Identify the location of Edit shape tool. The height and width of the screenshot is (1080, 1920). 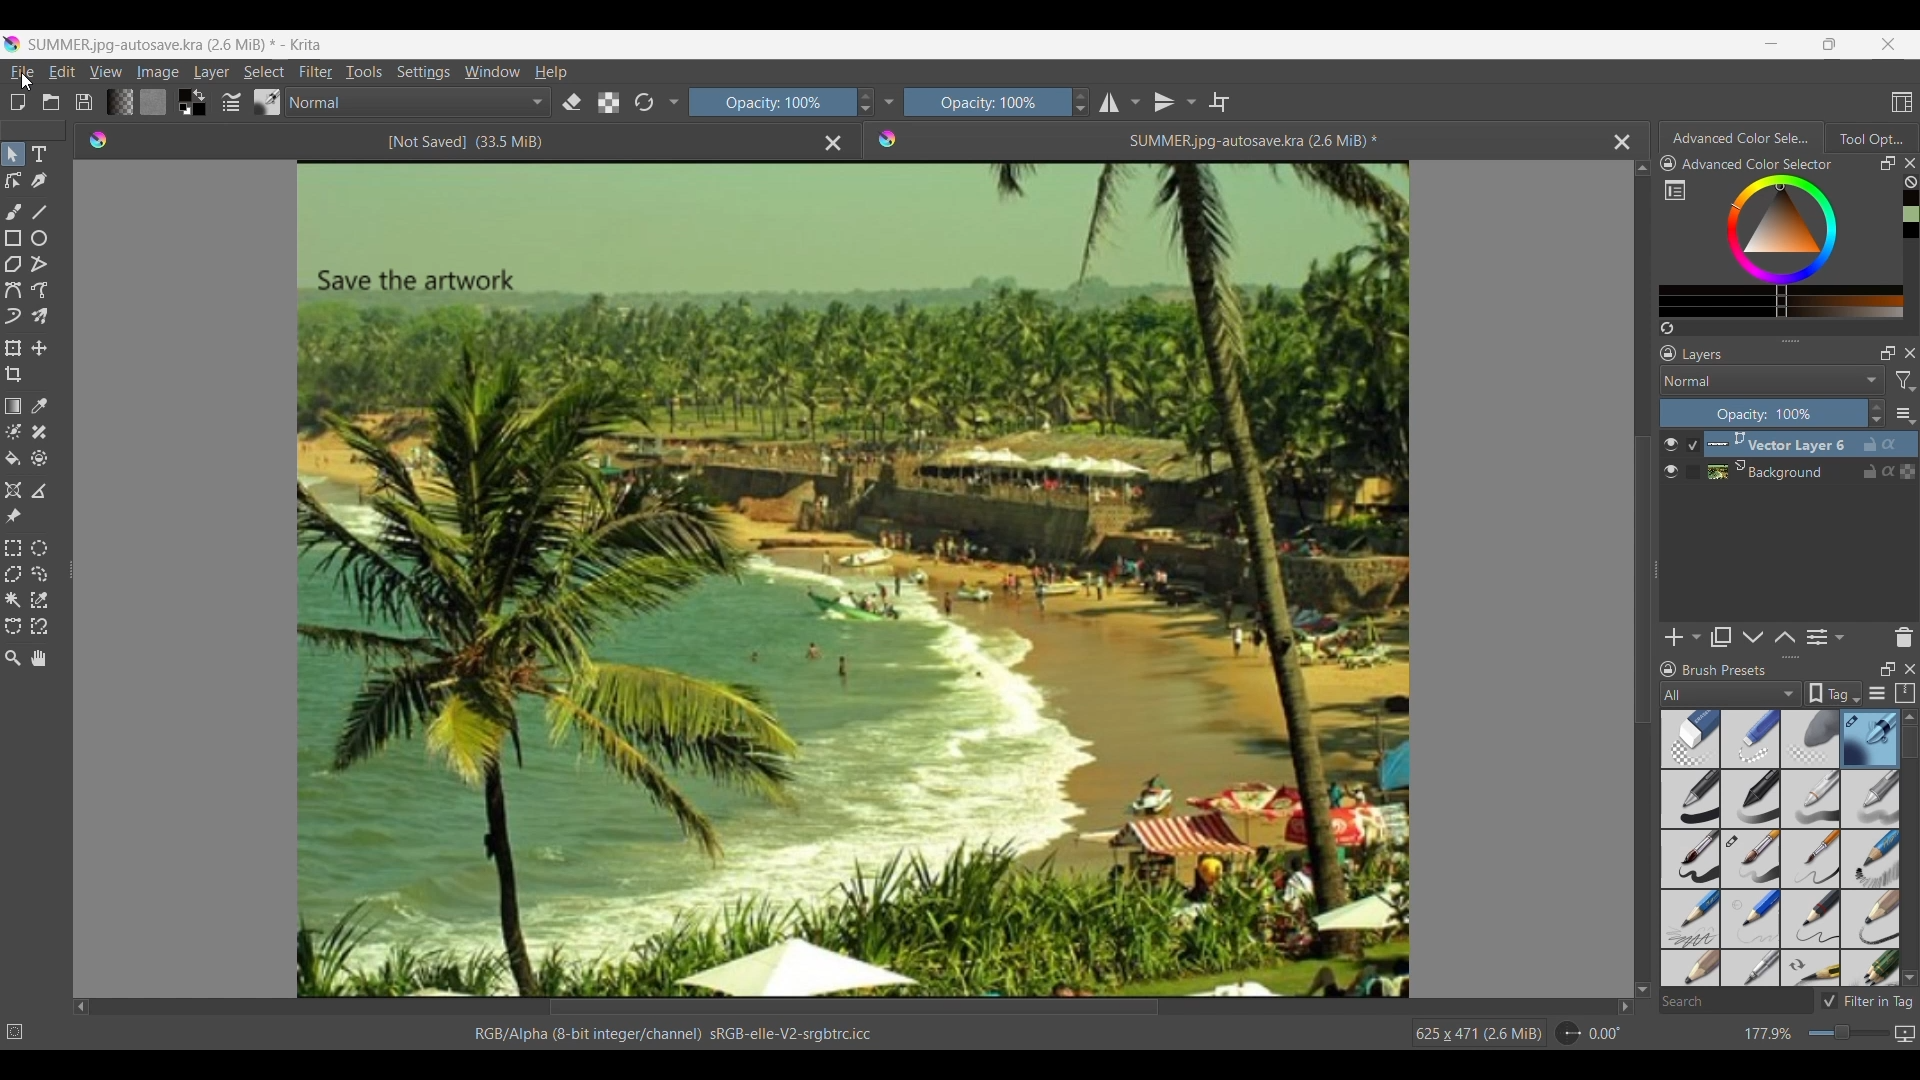
(13, 181).